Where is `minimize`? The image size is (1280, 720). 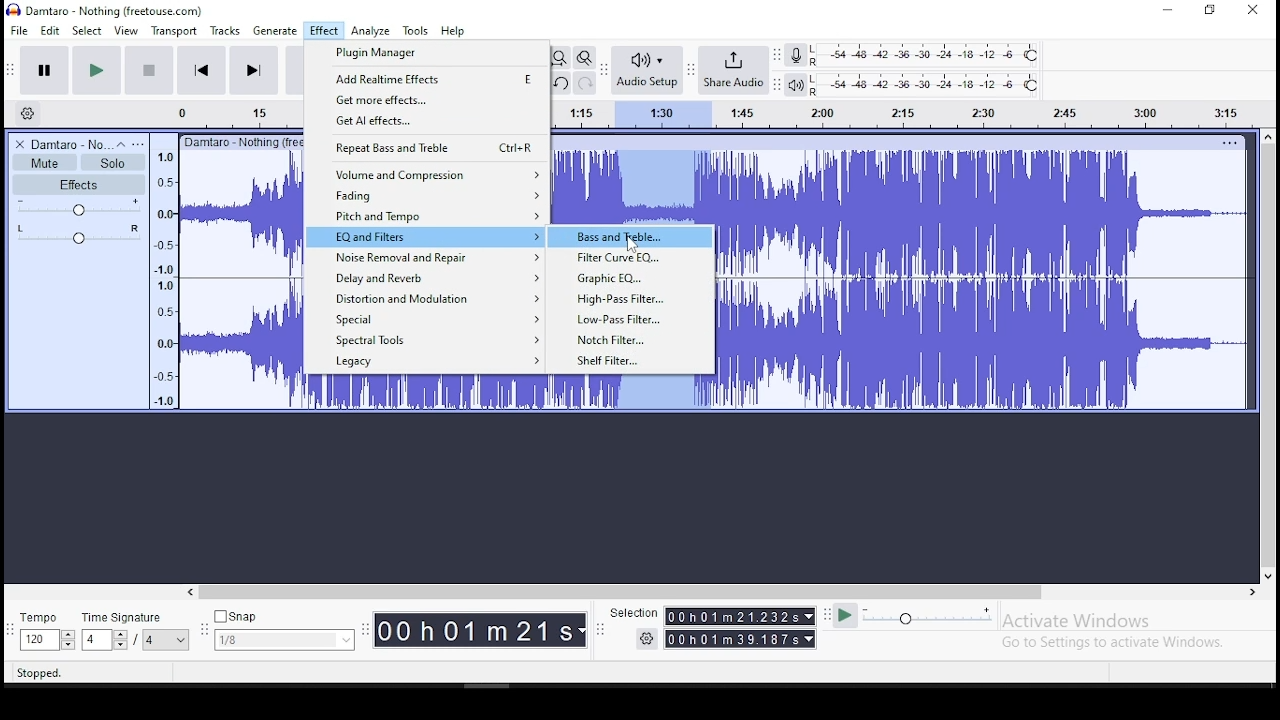 minimize is located at coordinates (1169, 11).